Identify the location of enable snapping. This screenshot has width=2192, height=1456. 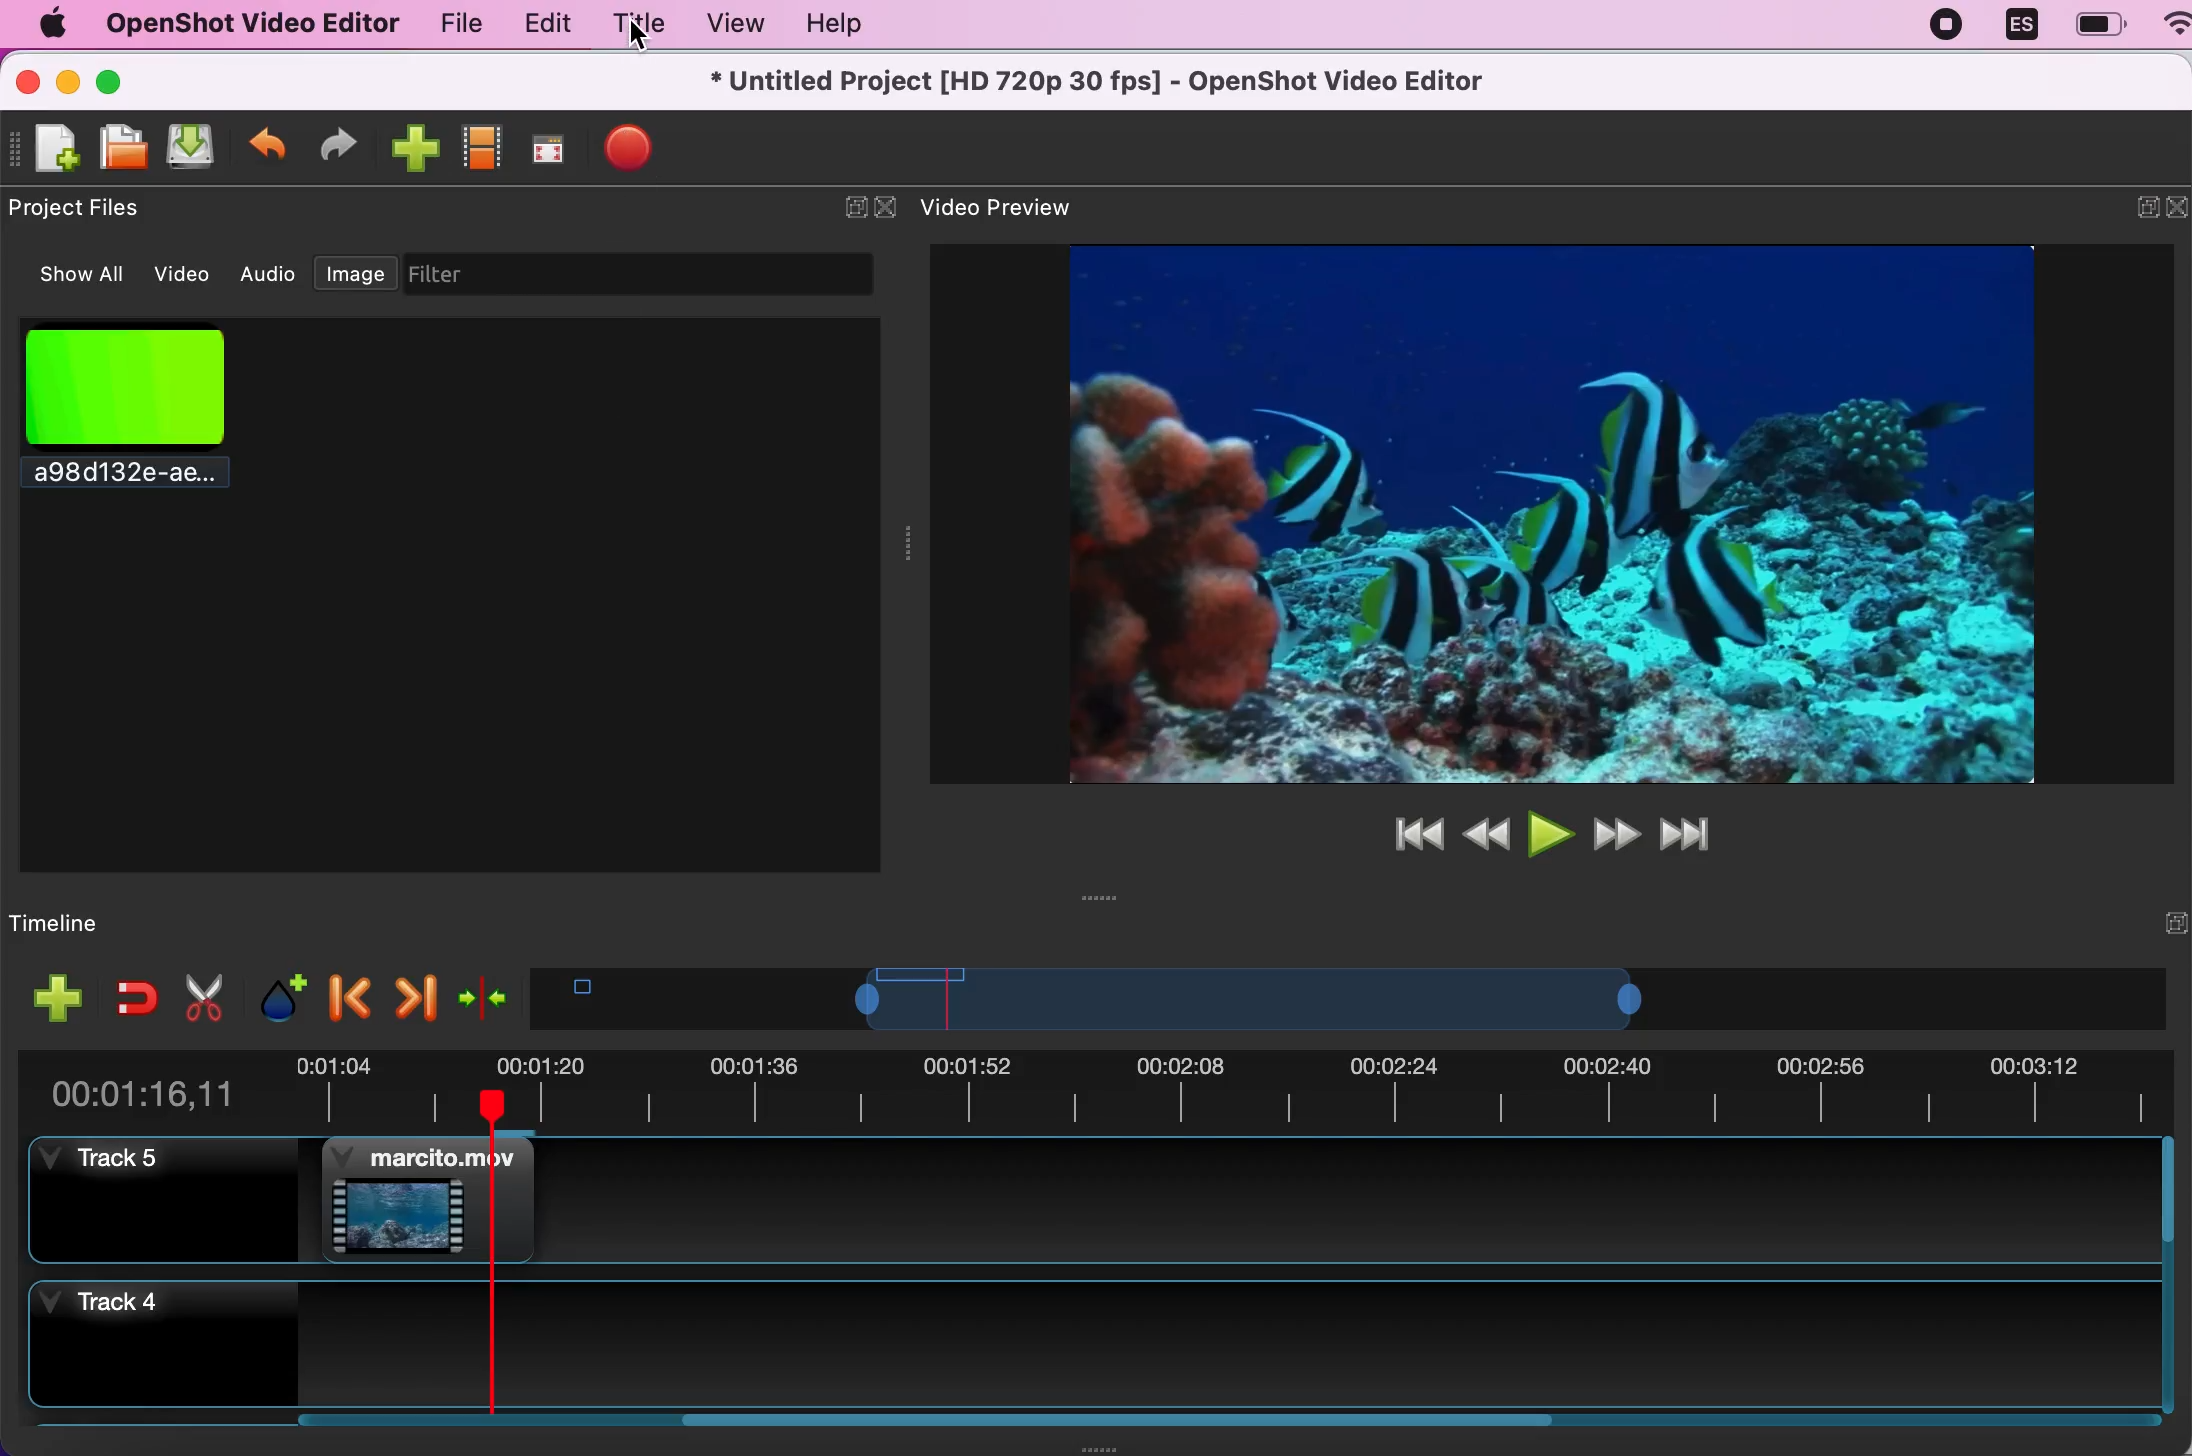
(129, 997).